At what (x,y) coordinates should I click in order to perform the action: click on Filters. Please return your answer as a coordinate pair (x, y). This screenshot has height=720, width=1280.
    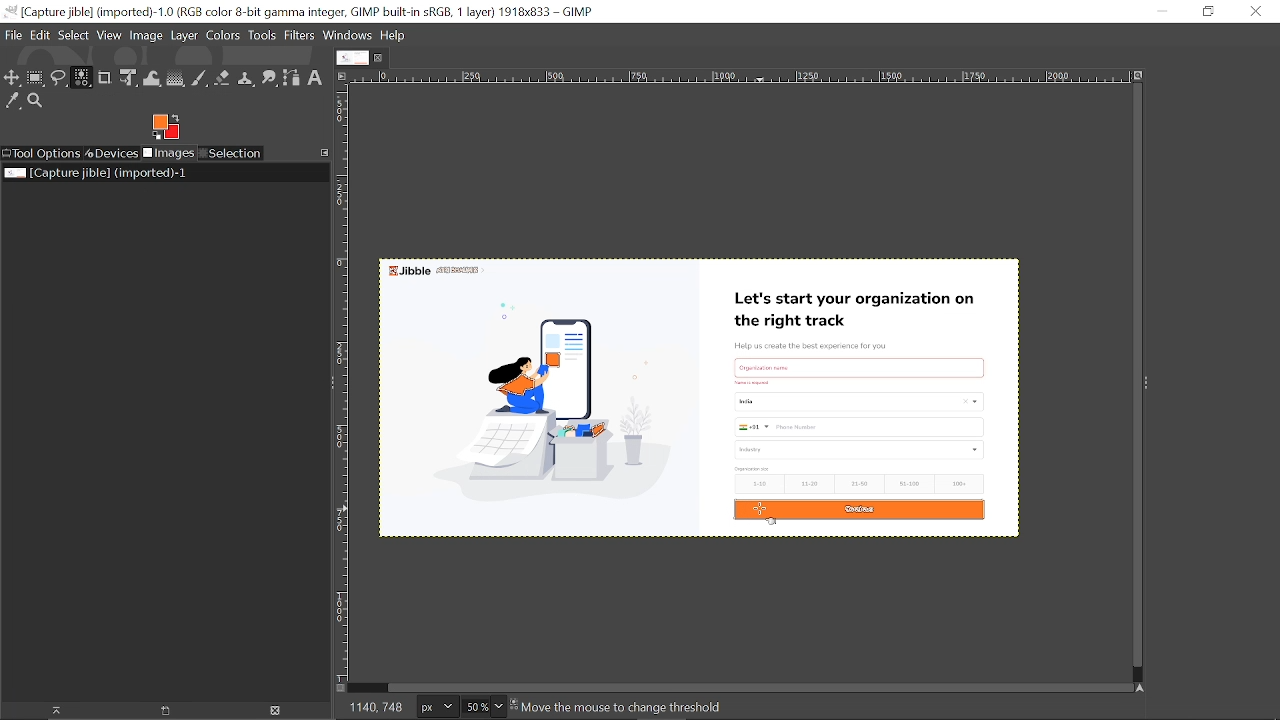
    Looking at the image, I should click on (300, 36).